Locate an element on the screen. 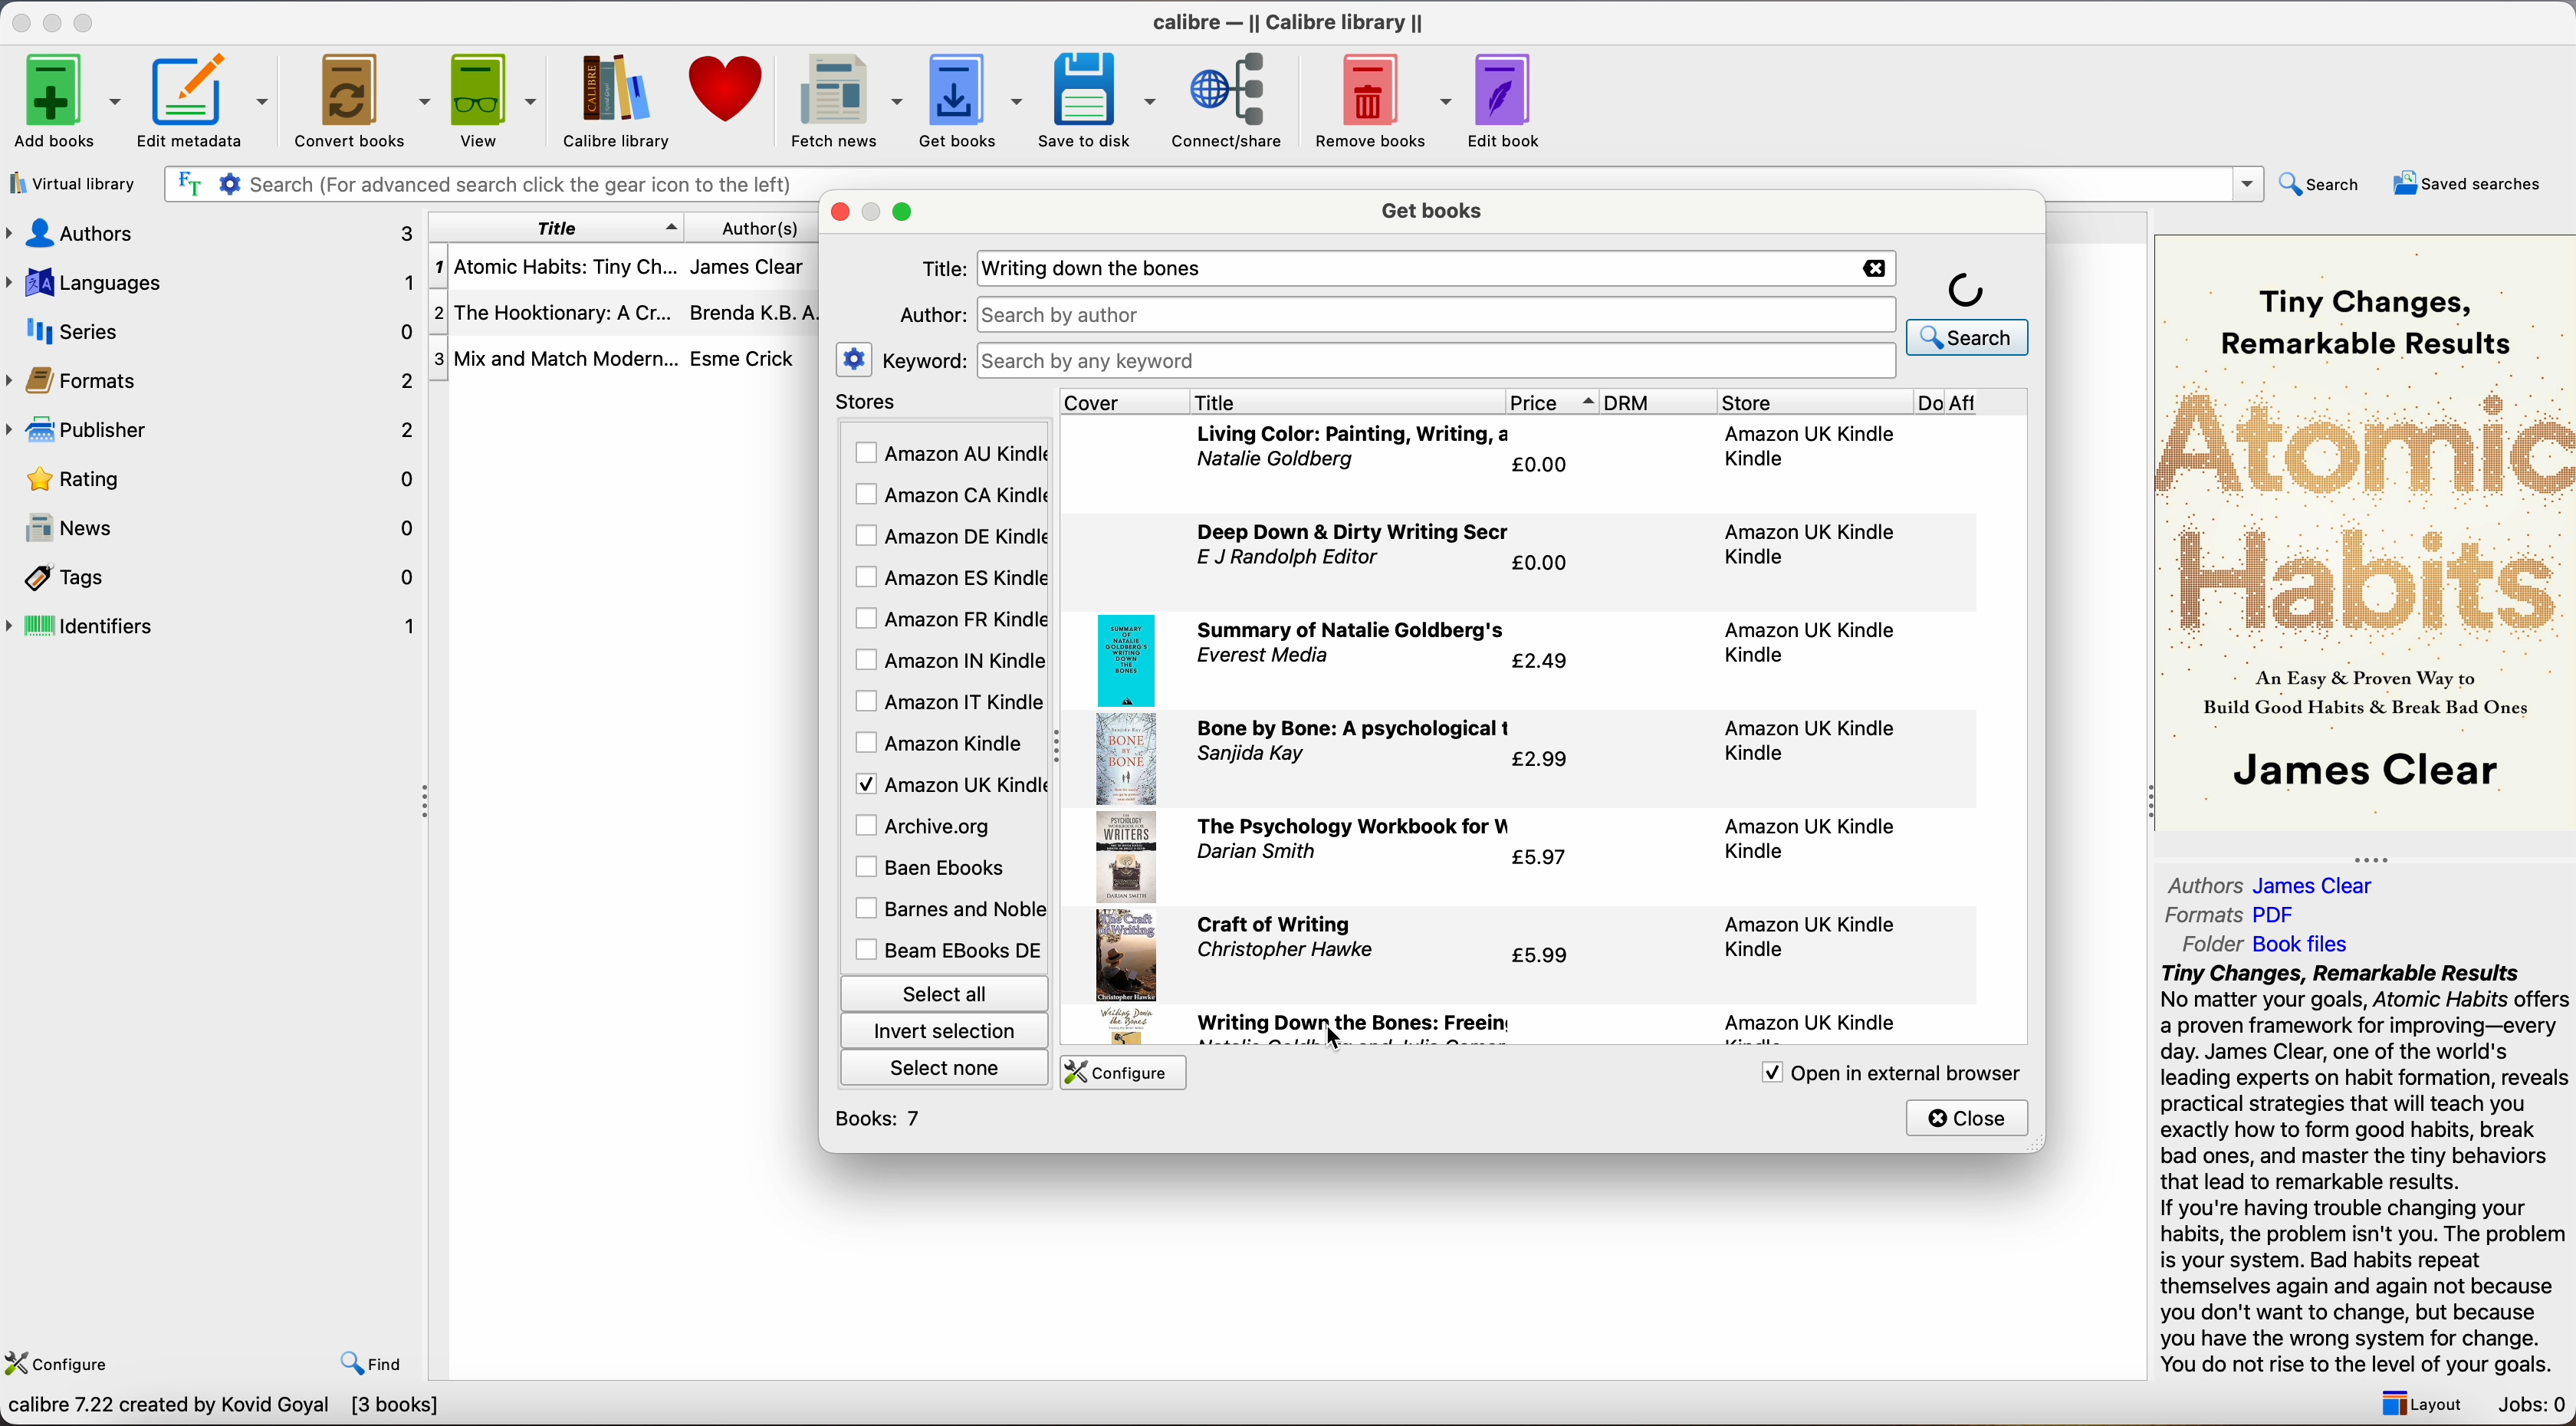 This screenshot has width=2576, height=1426. search is located at coordinates (1969, 311).